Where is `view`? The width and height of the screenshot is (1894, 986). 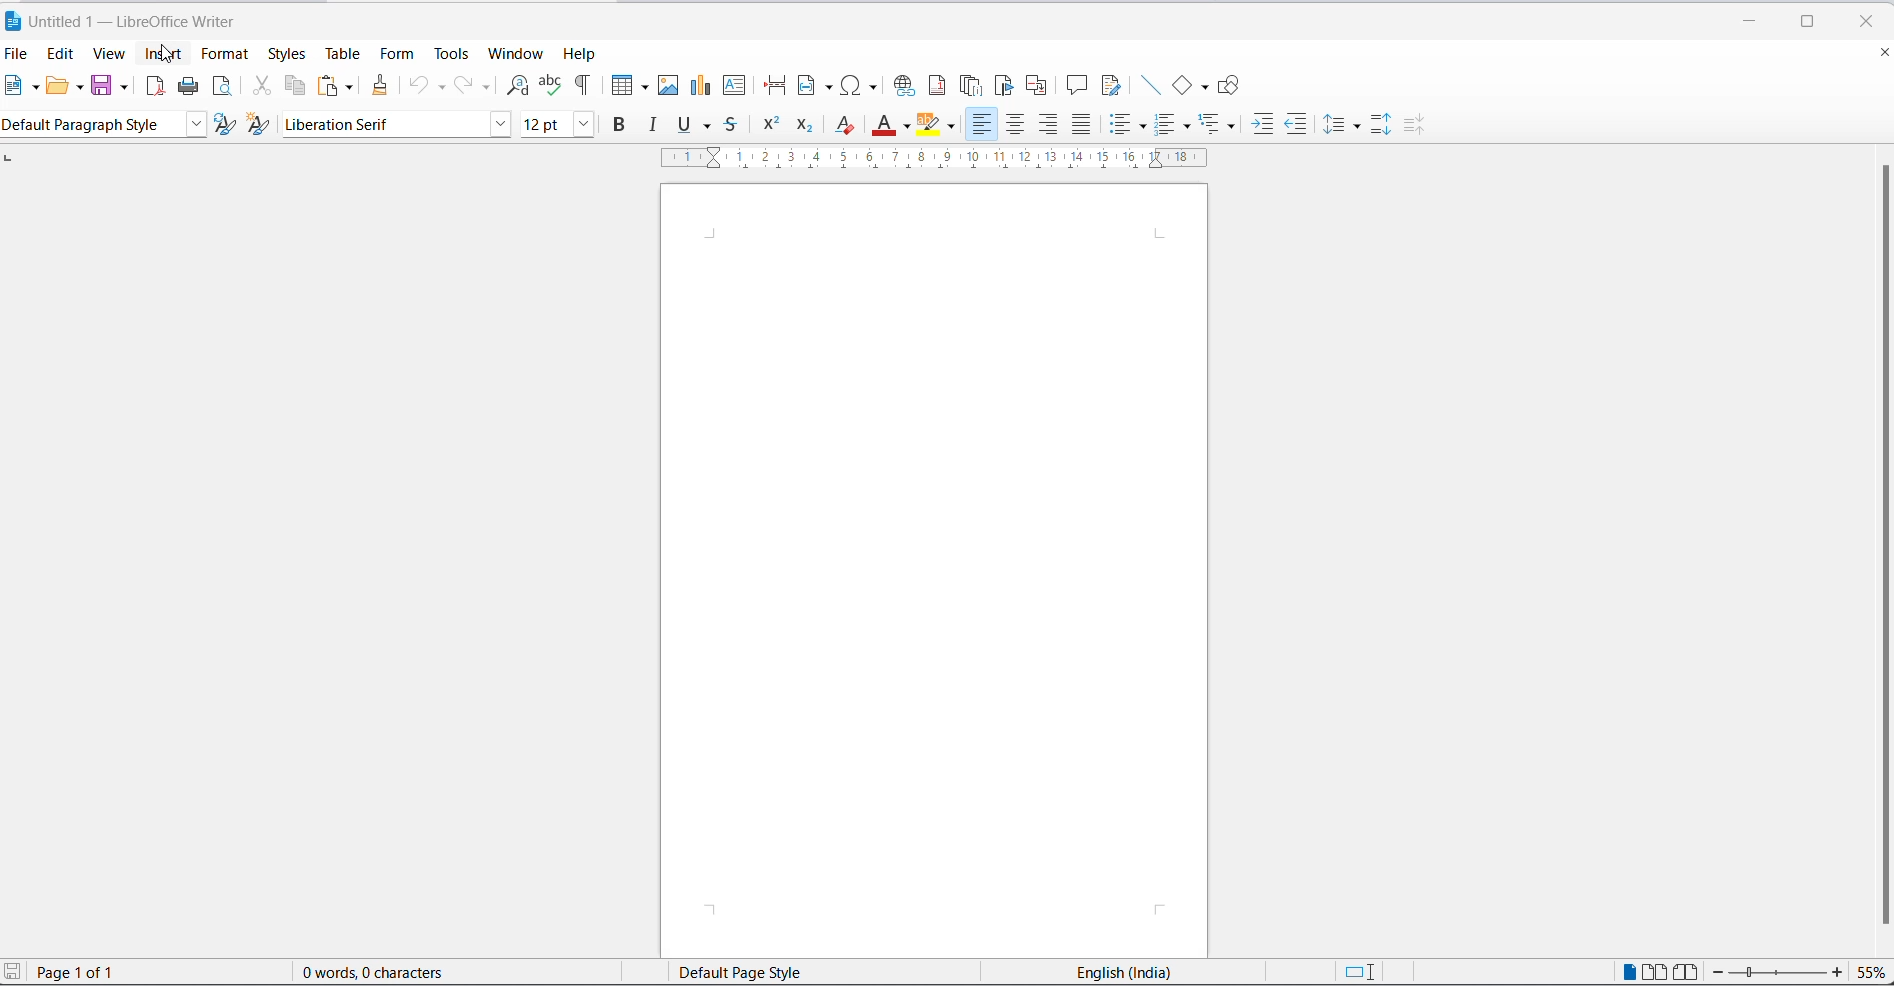 view is located at coordinates (111, 54).